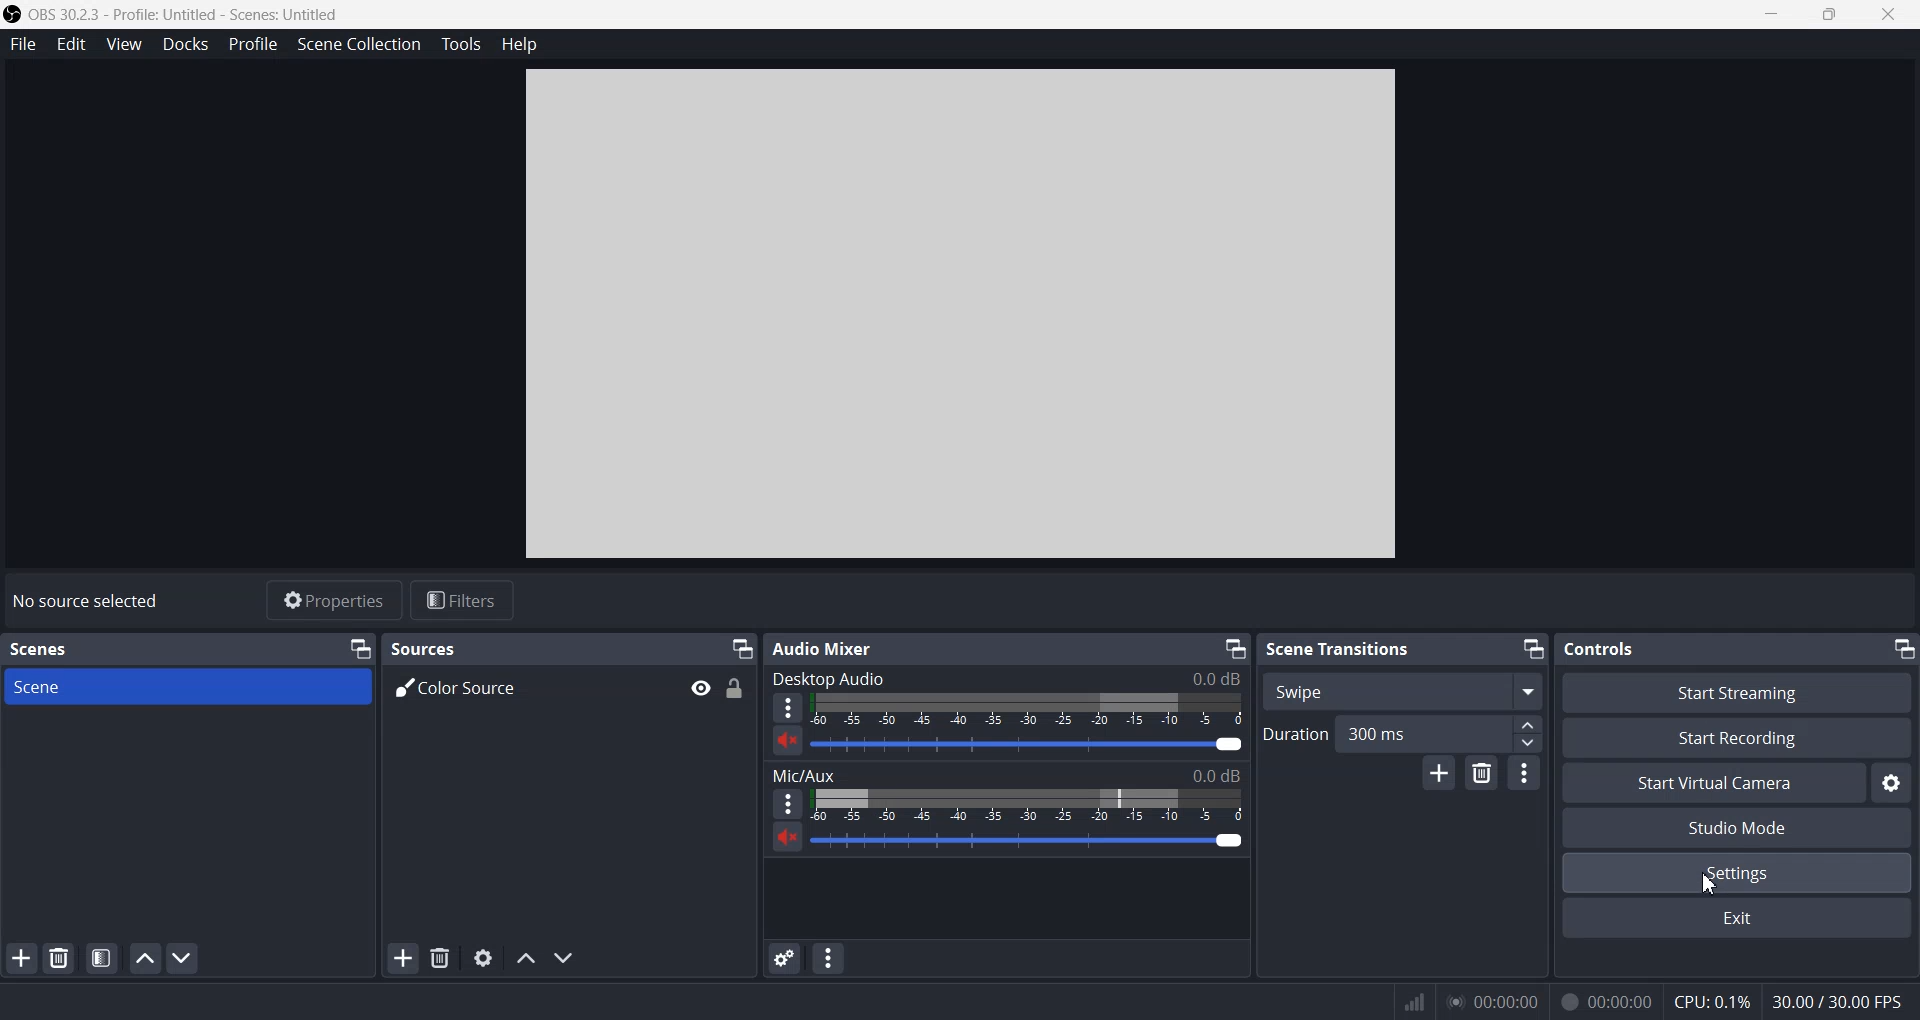  Describe the element at coordinates (788, 741) in the screenshot. I see `Mute/ Unmute` at that location.